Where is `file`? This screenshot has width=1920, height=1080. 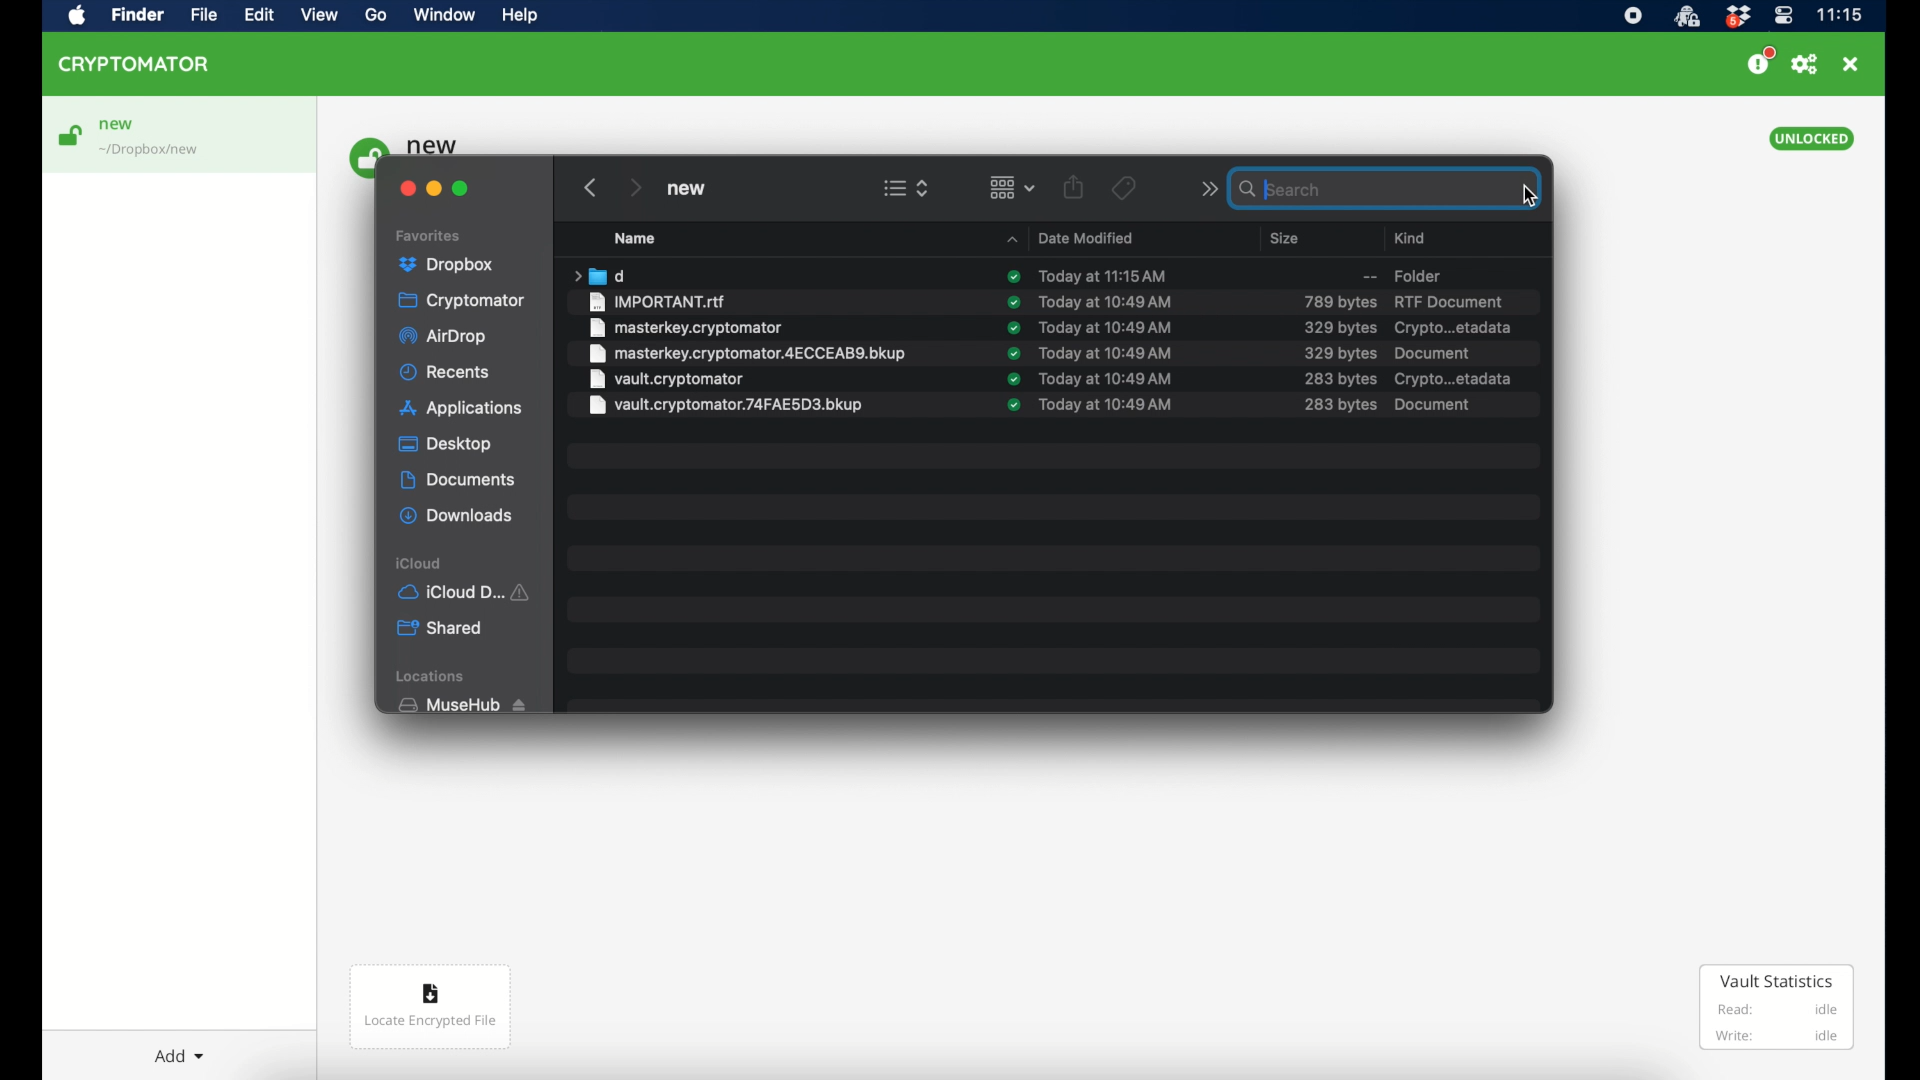
file is located at coordinates (690, 327).